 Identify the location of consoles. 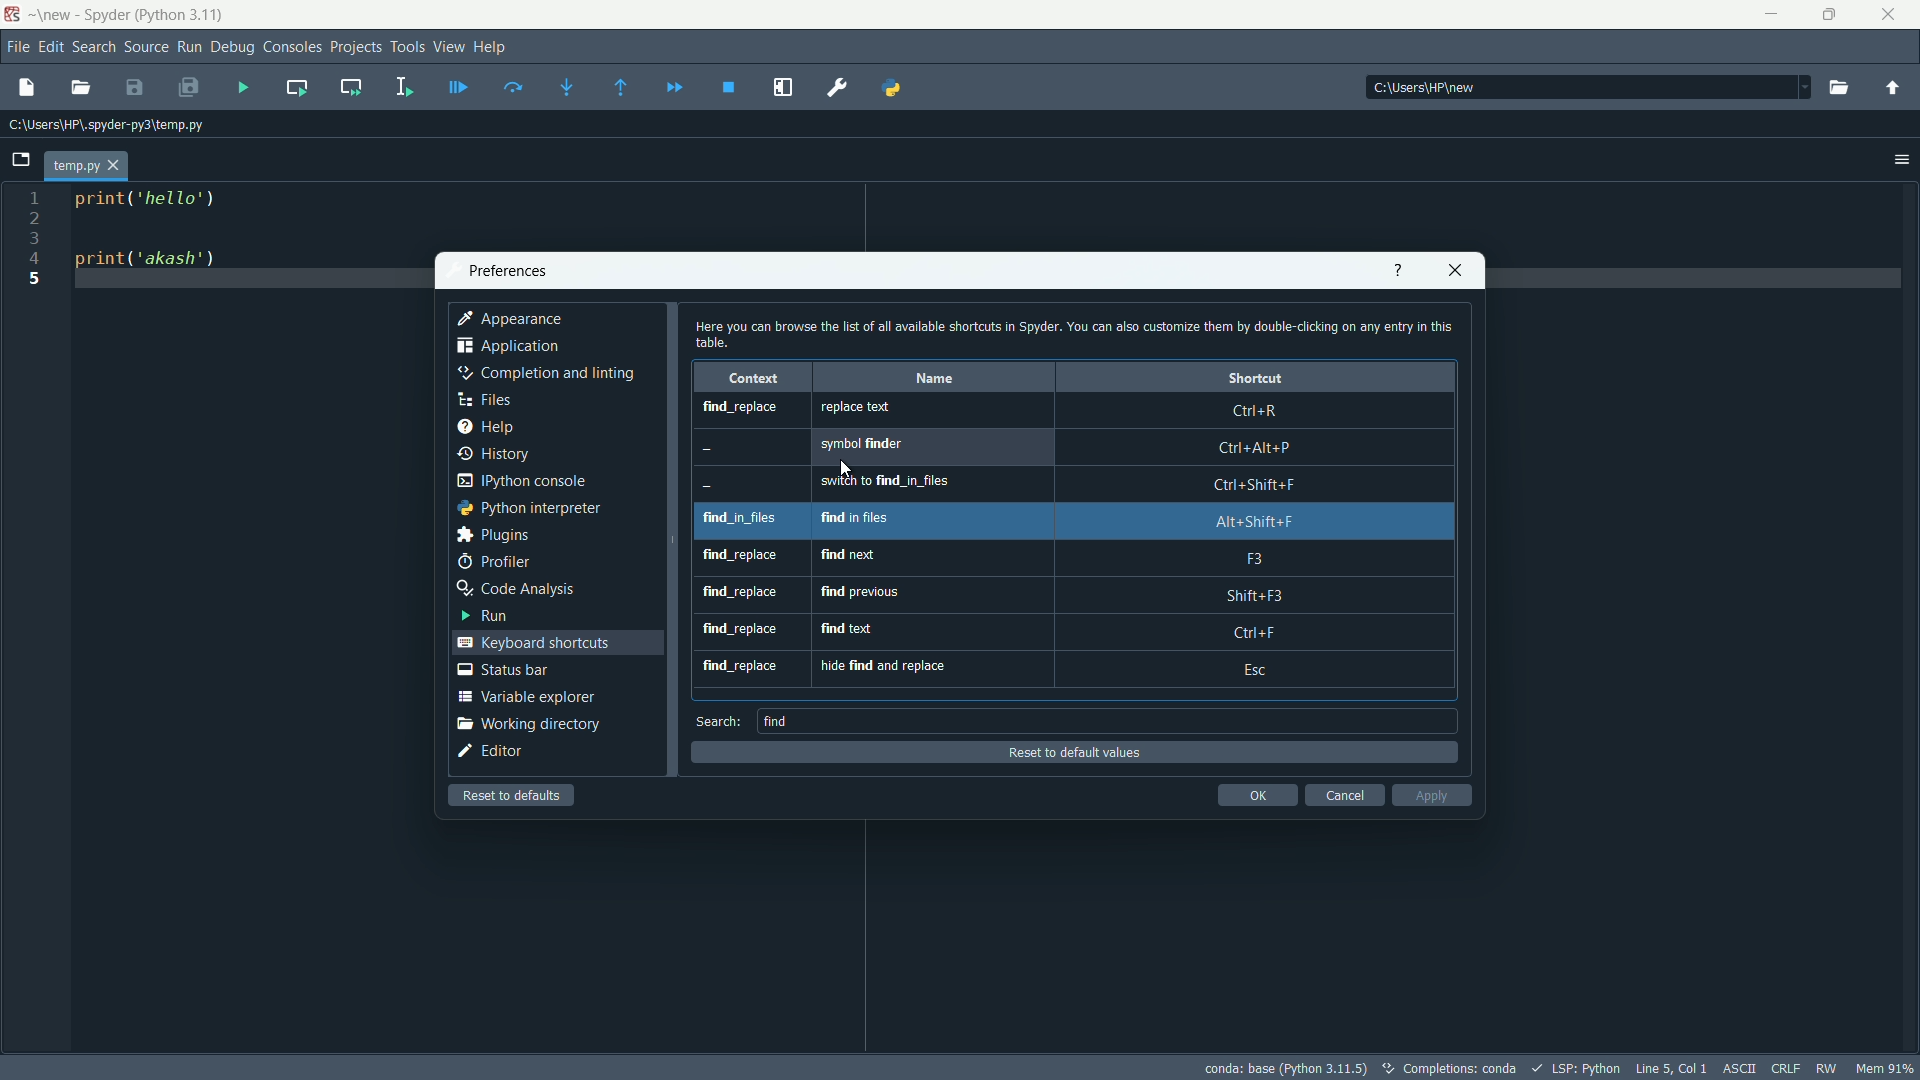
(288, 45).